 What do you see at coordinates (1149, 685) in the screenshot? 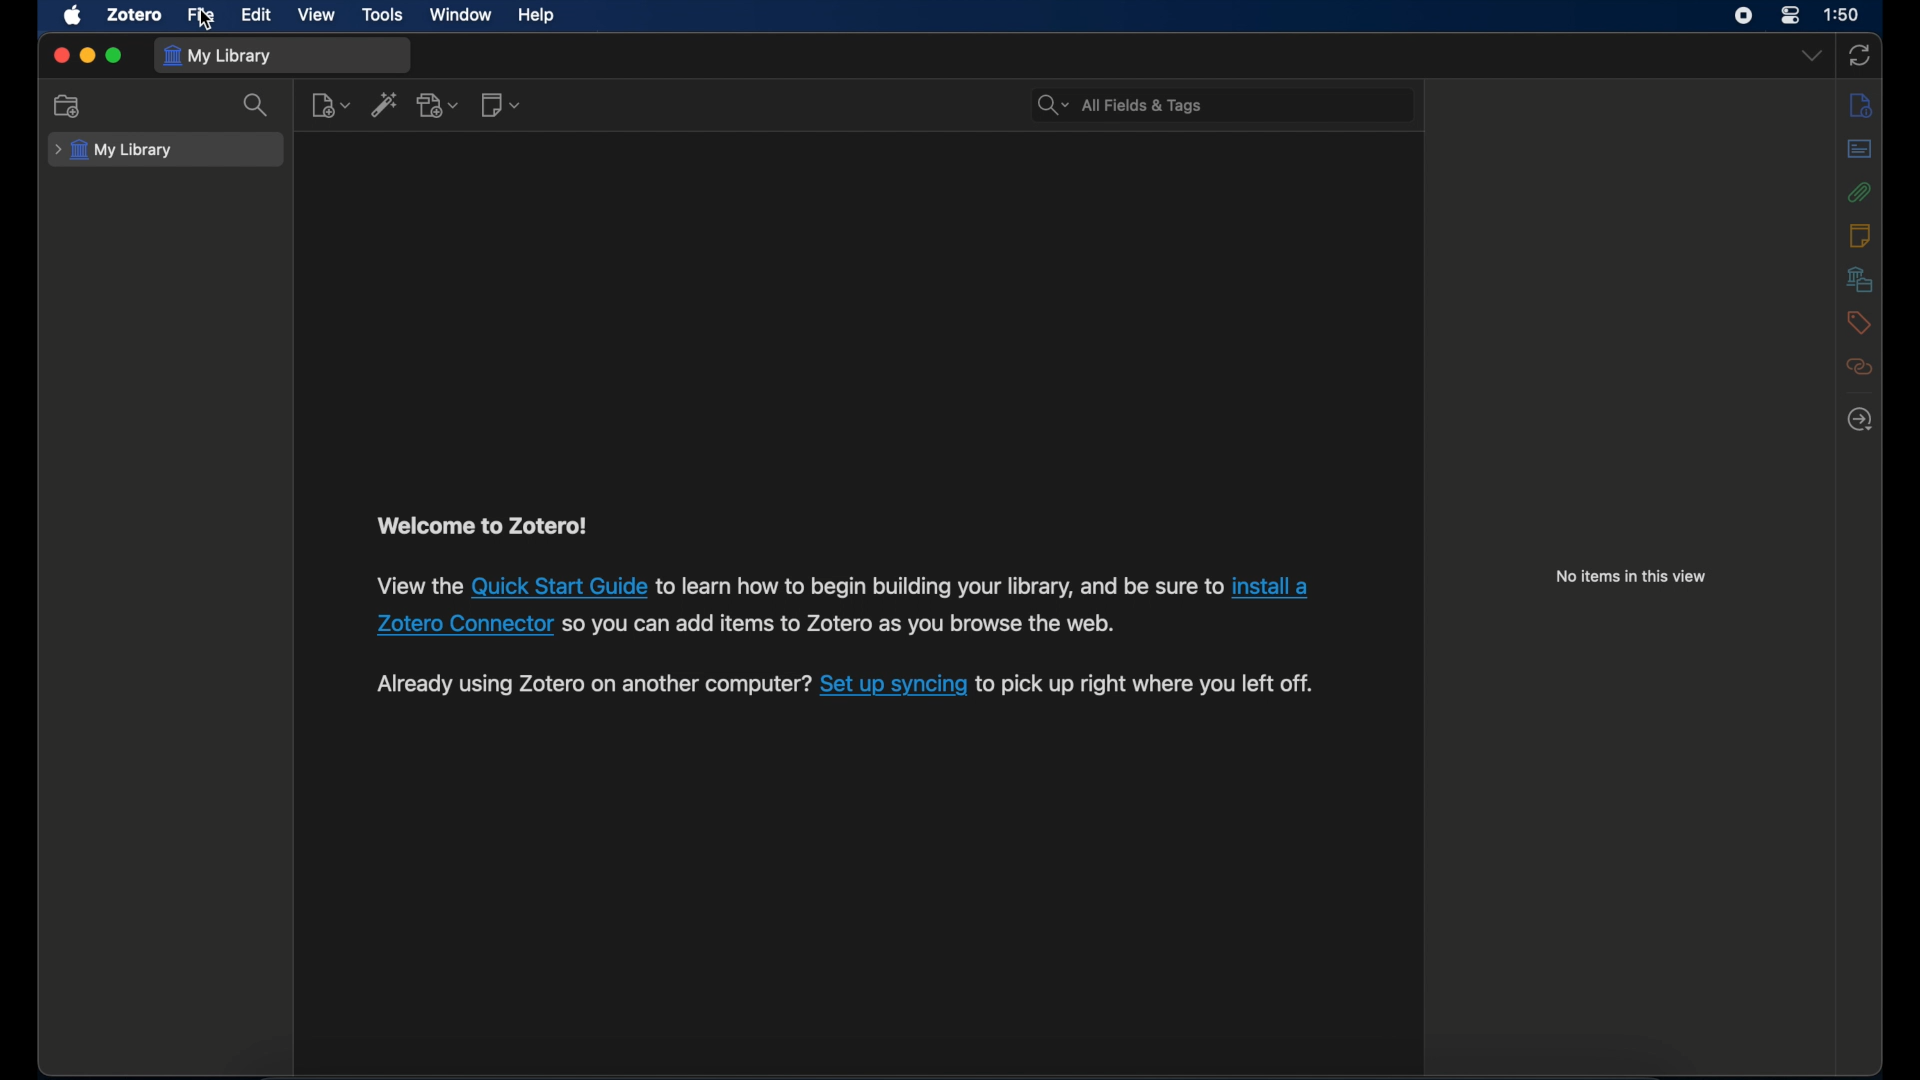
I see `to pick up right where you left off.` at bounding box center [1149, 685].